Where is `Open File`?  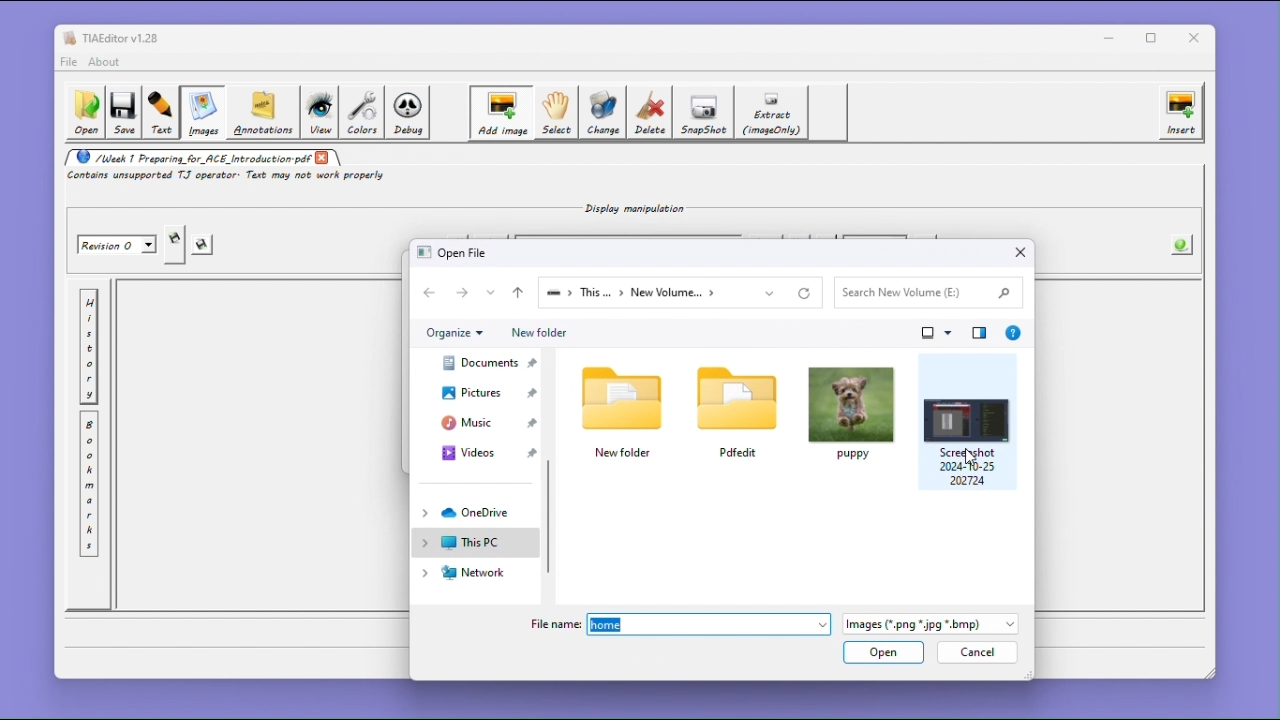
Open File is located at coordinates (456, 252).